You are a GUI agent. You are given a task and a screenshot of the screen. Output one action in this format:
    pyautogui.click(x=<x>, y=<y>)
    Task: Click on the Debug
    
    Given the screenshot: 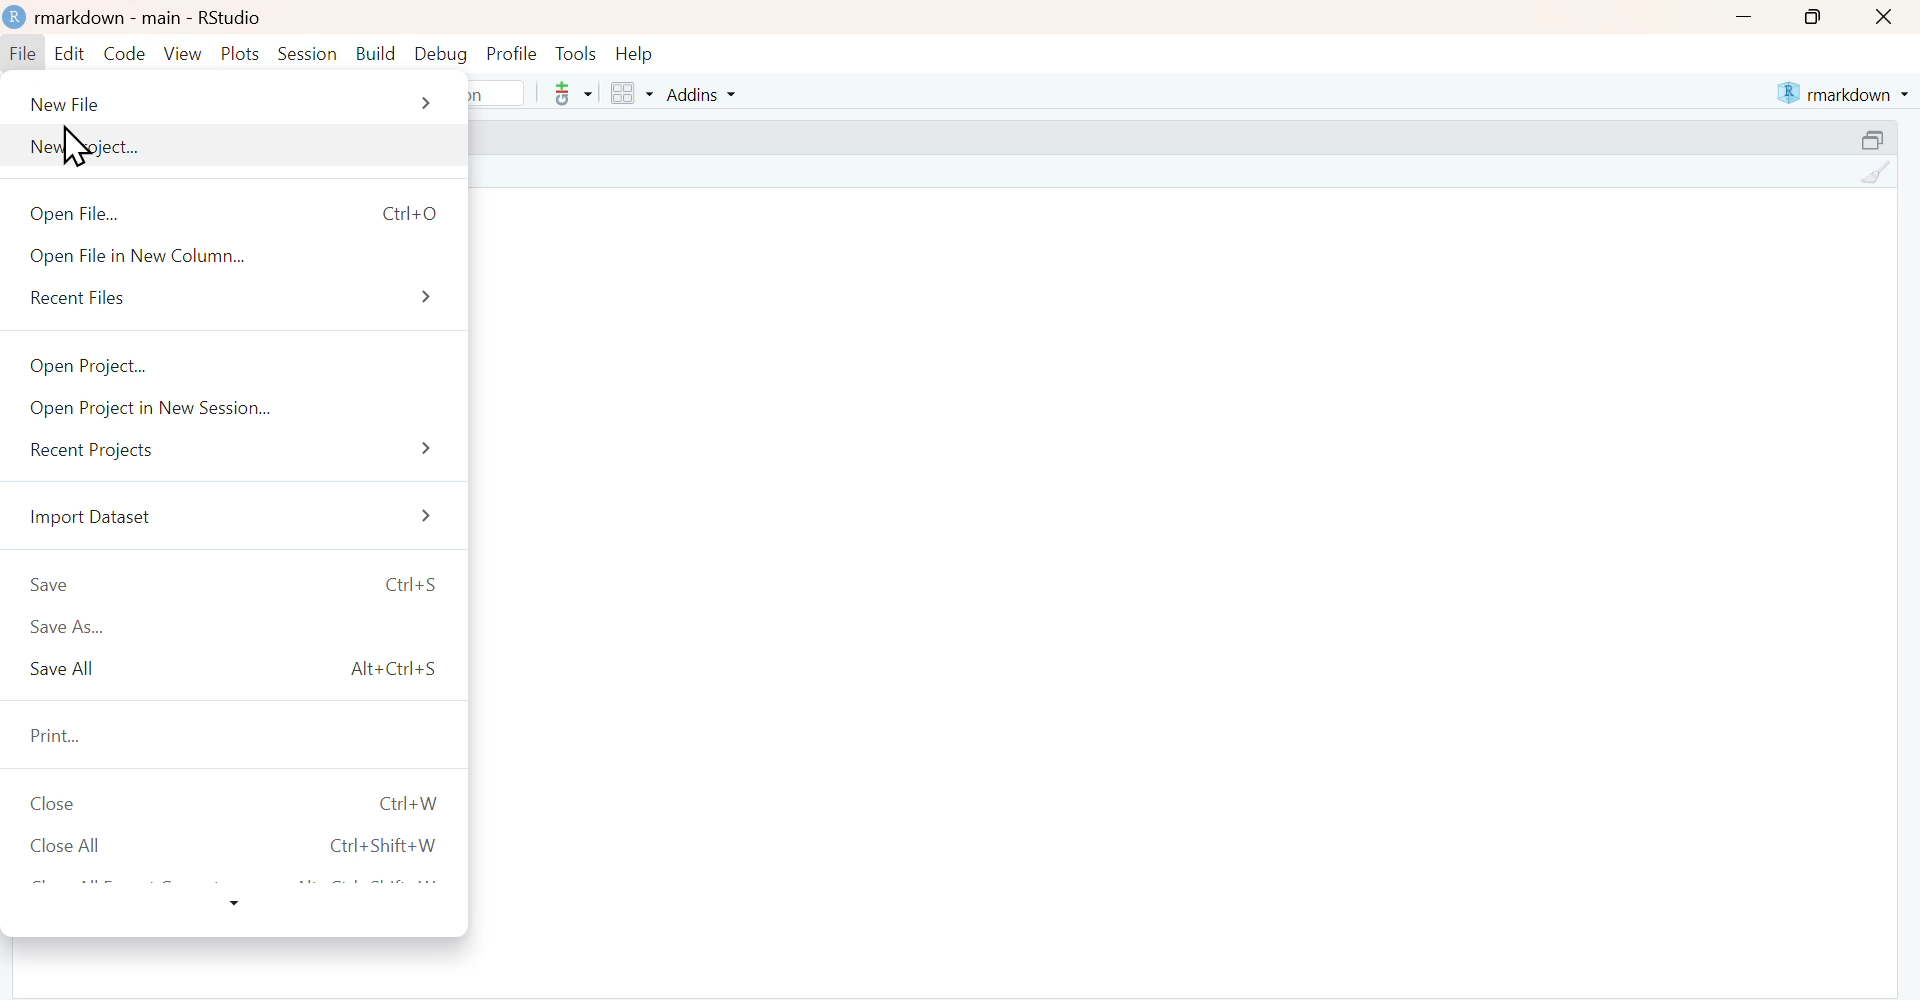 What is the action you would take?
    pyautogui.click(x=440, y=55)
    